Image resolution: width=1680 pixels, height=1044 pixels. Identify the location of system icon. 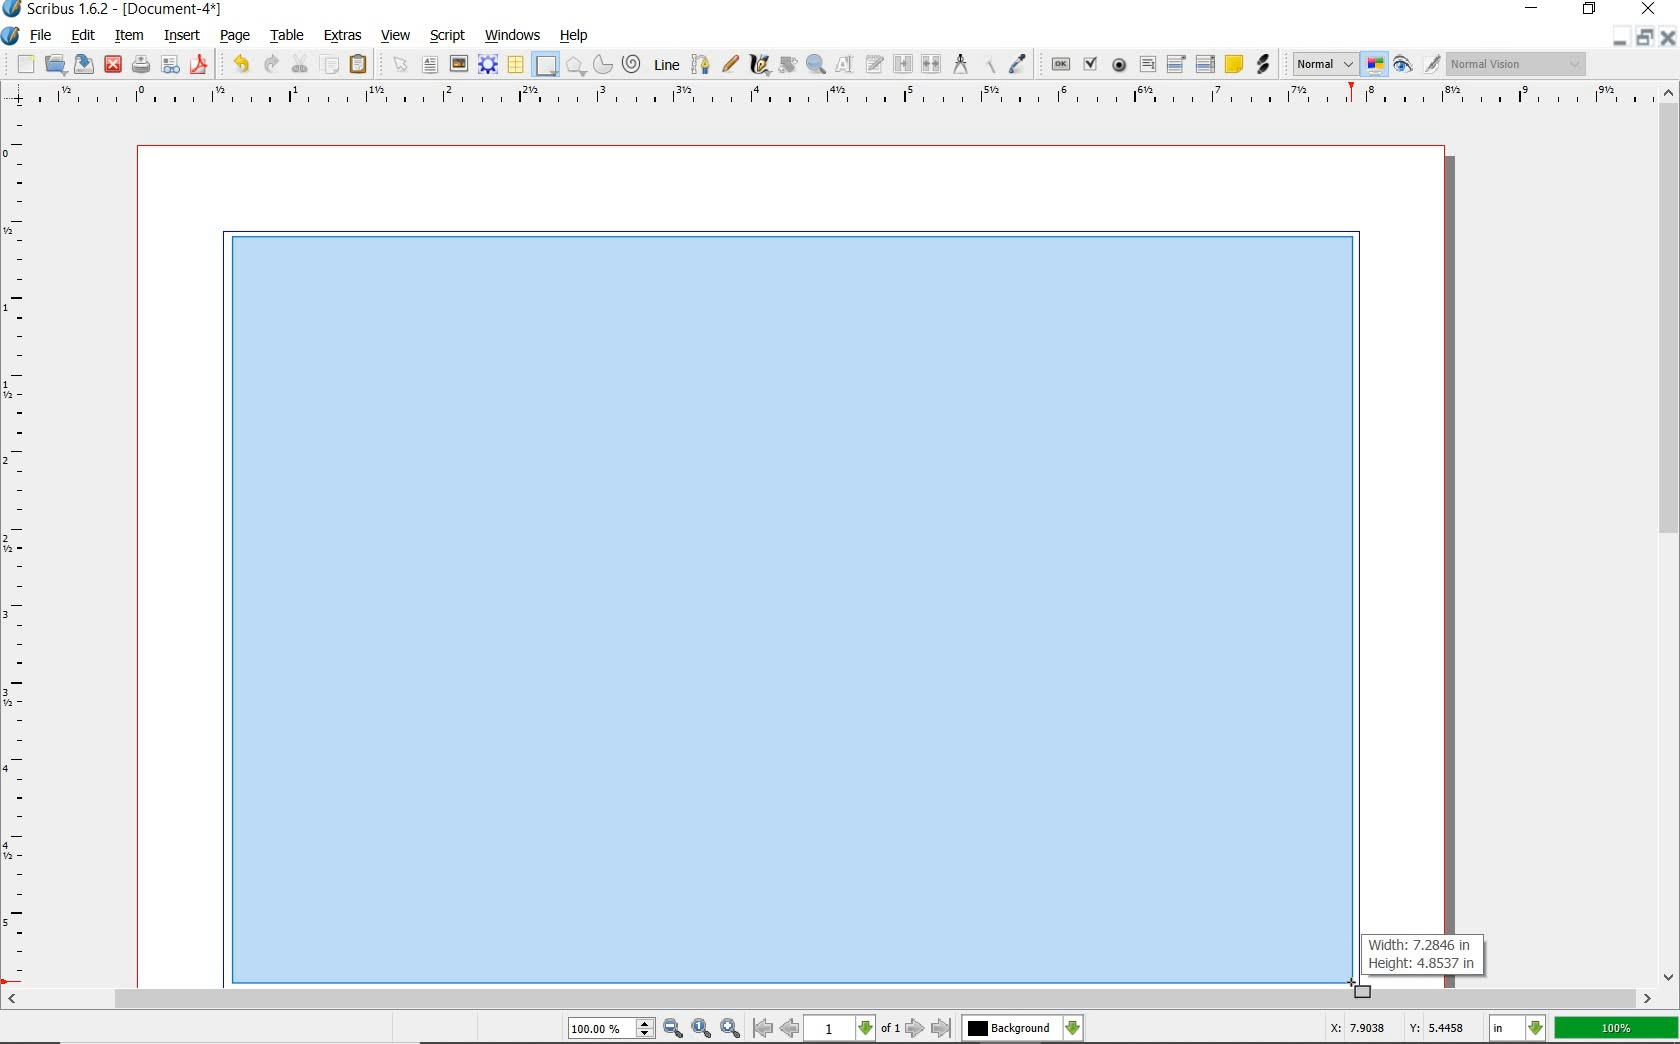
(11, 35).